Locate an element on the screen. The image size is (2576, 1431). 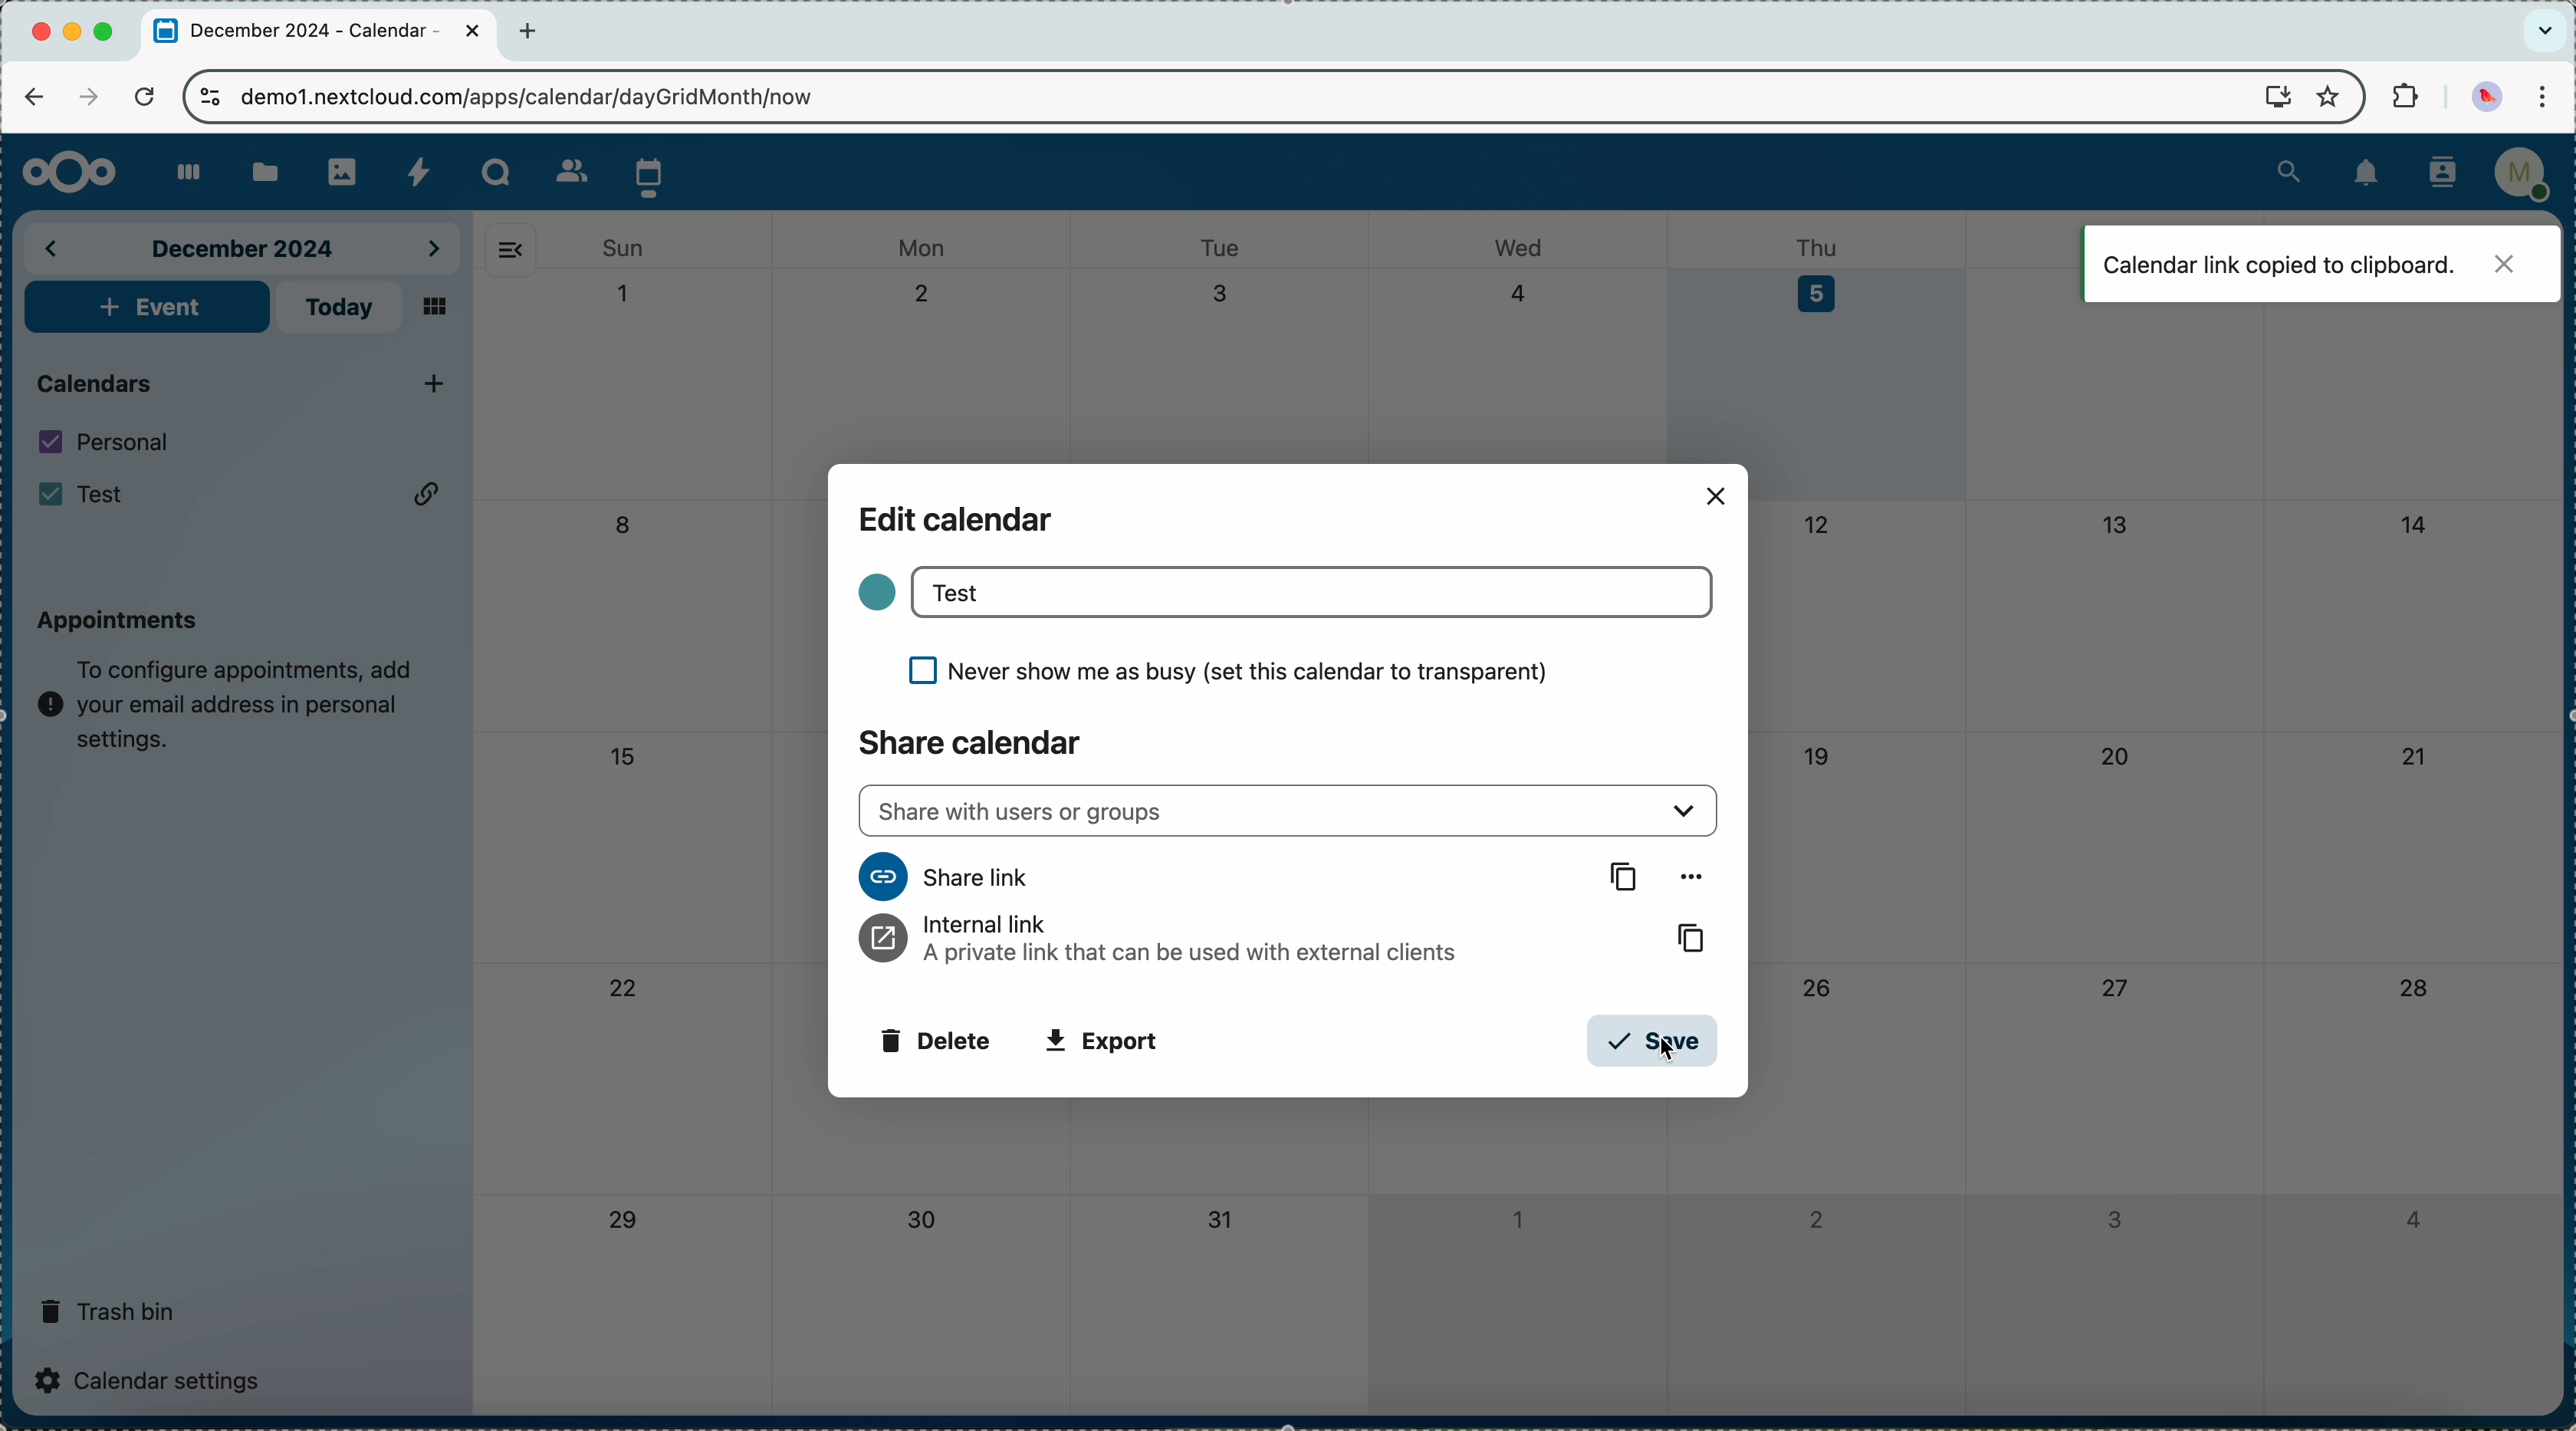
14 is located at coordinates (2421, 521).